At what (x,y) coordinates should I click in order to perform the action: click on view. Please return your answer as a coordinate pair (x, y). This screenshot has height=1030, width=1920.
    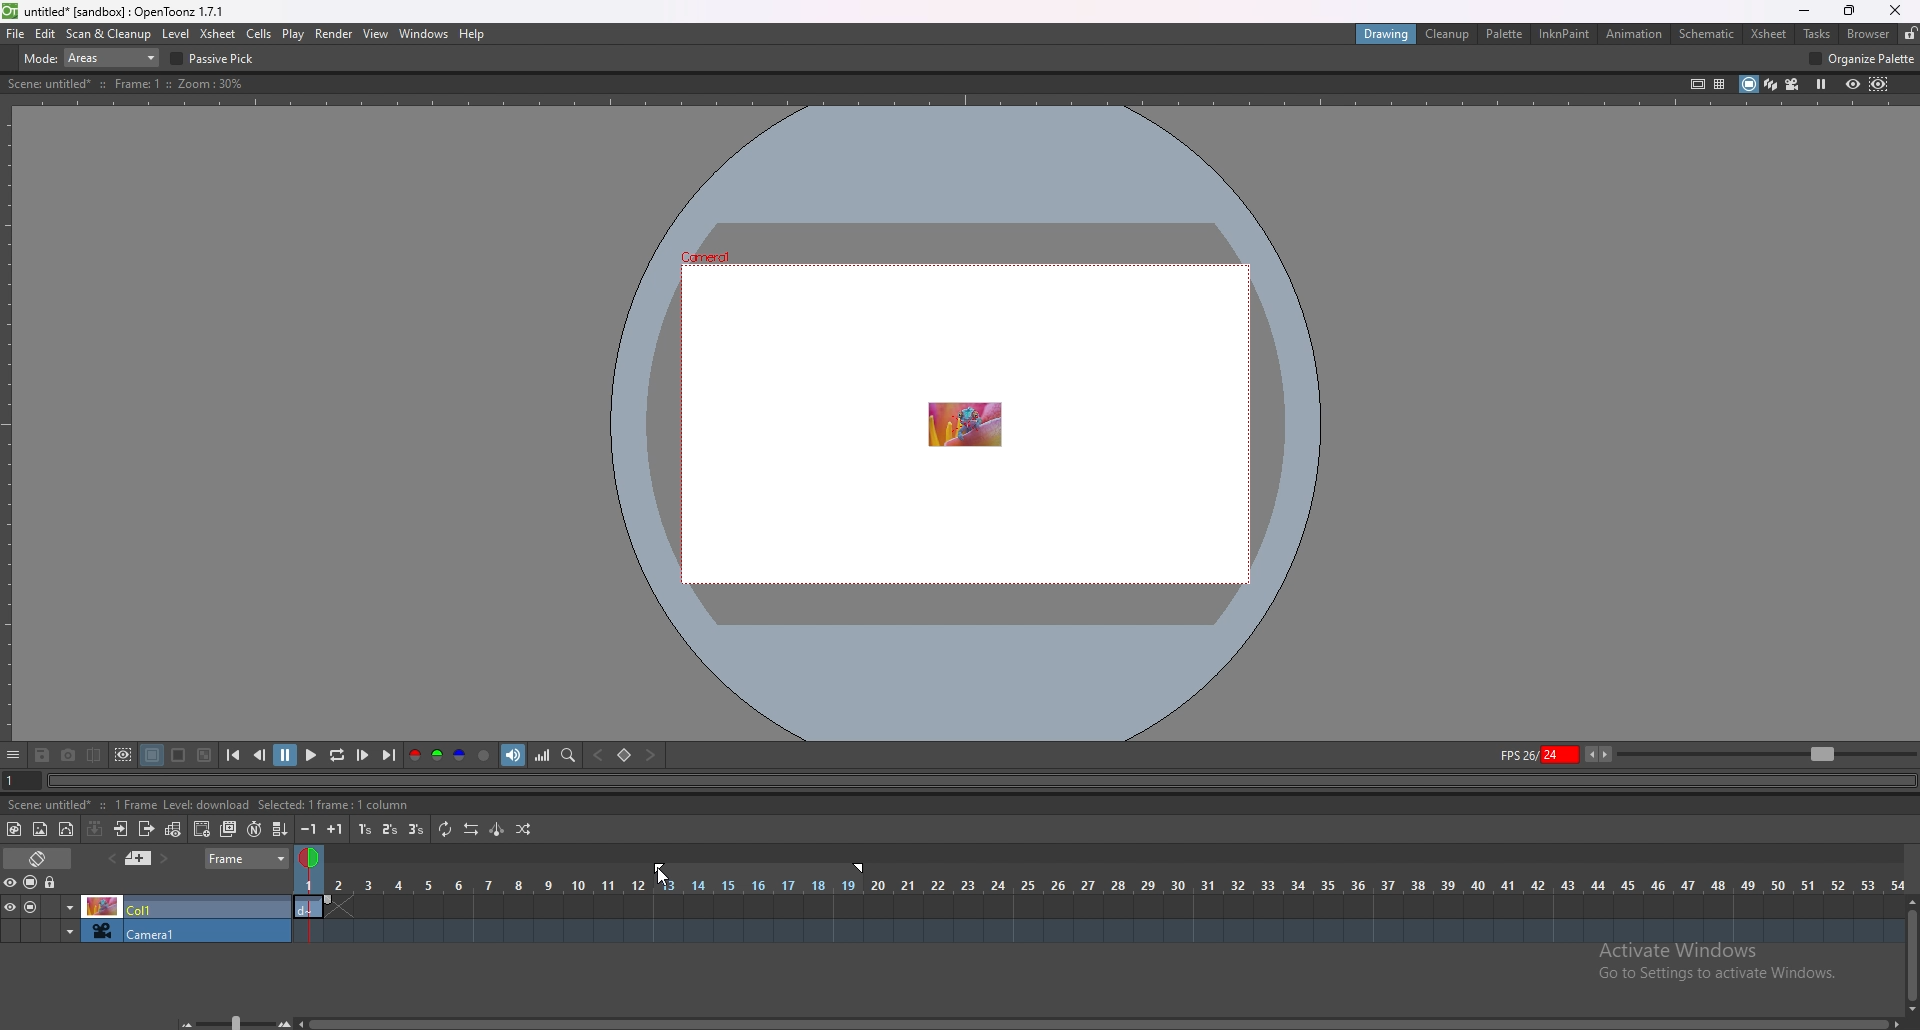
    Looking at the image, I should click on (377, 34).